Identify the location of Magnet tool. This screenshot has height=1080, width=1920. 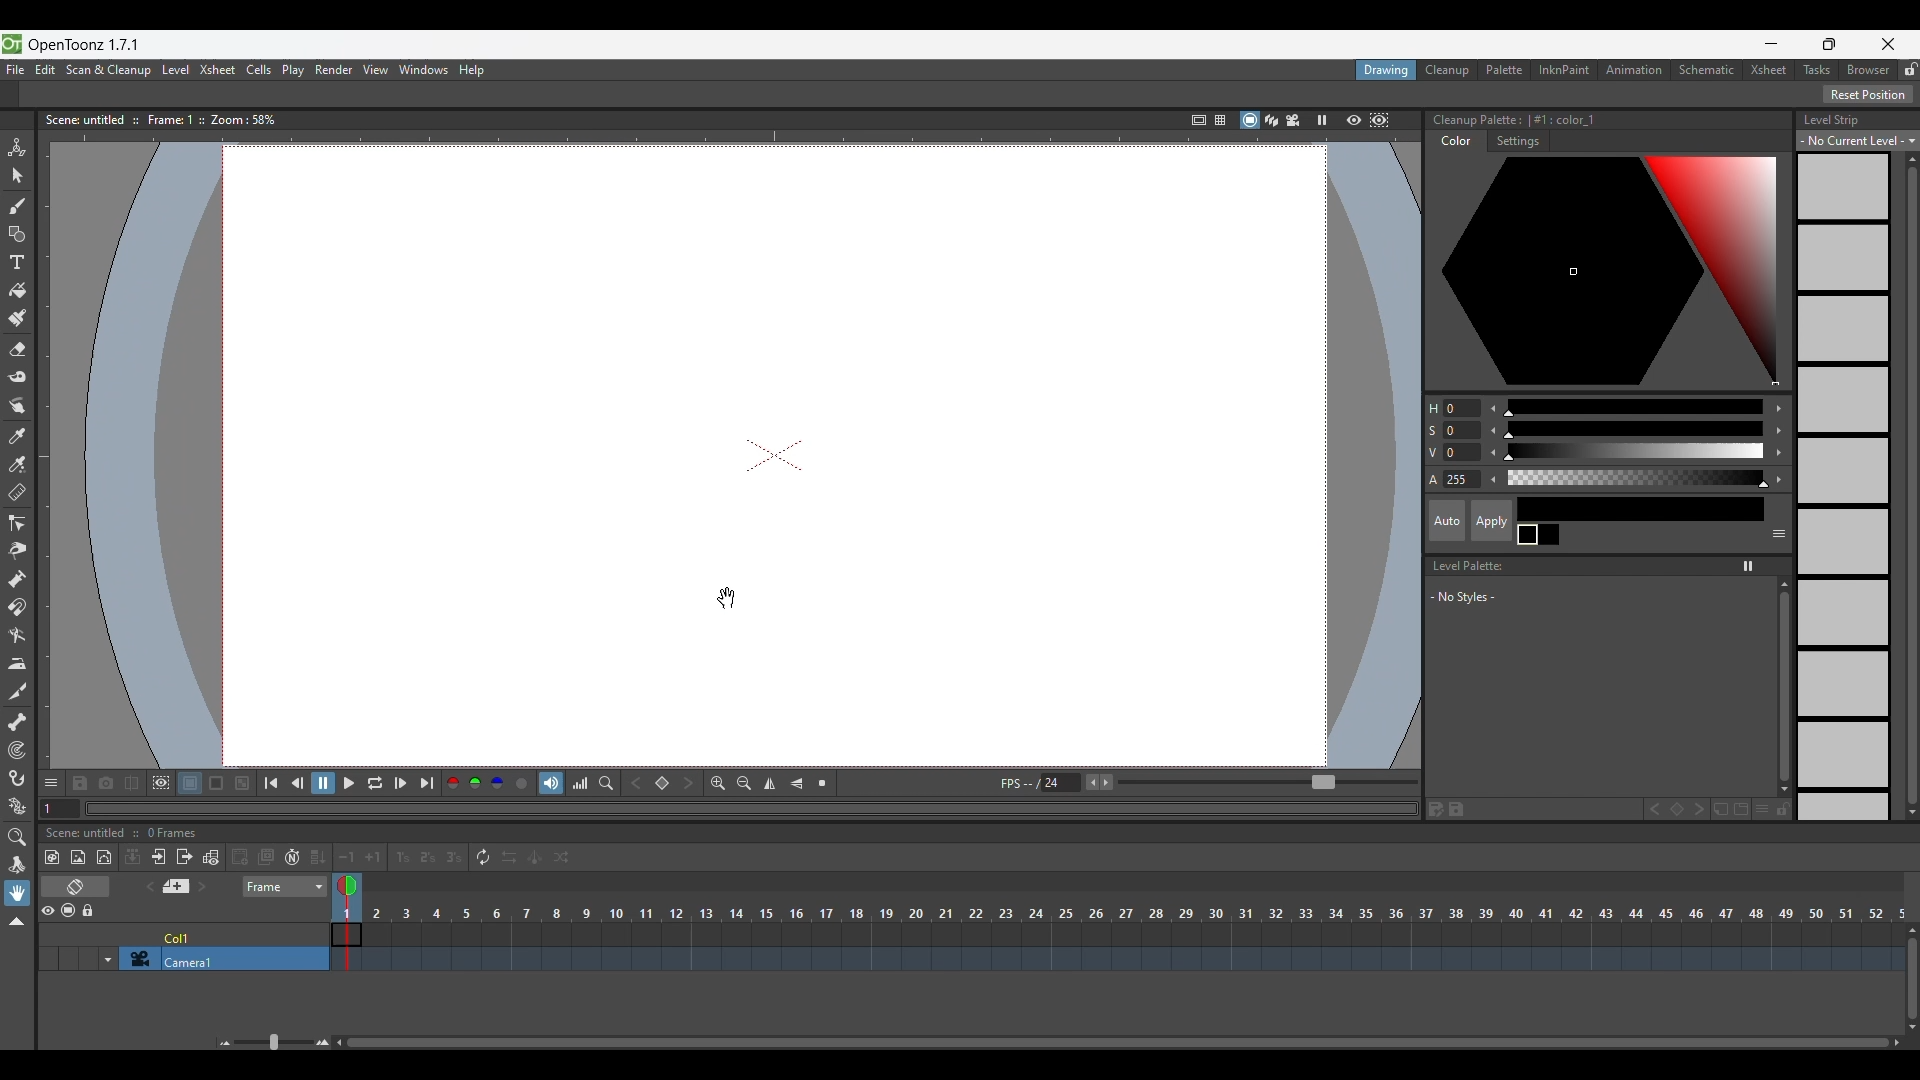
(17, 607).